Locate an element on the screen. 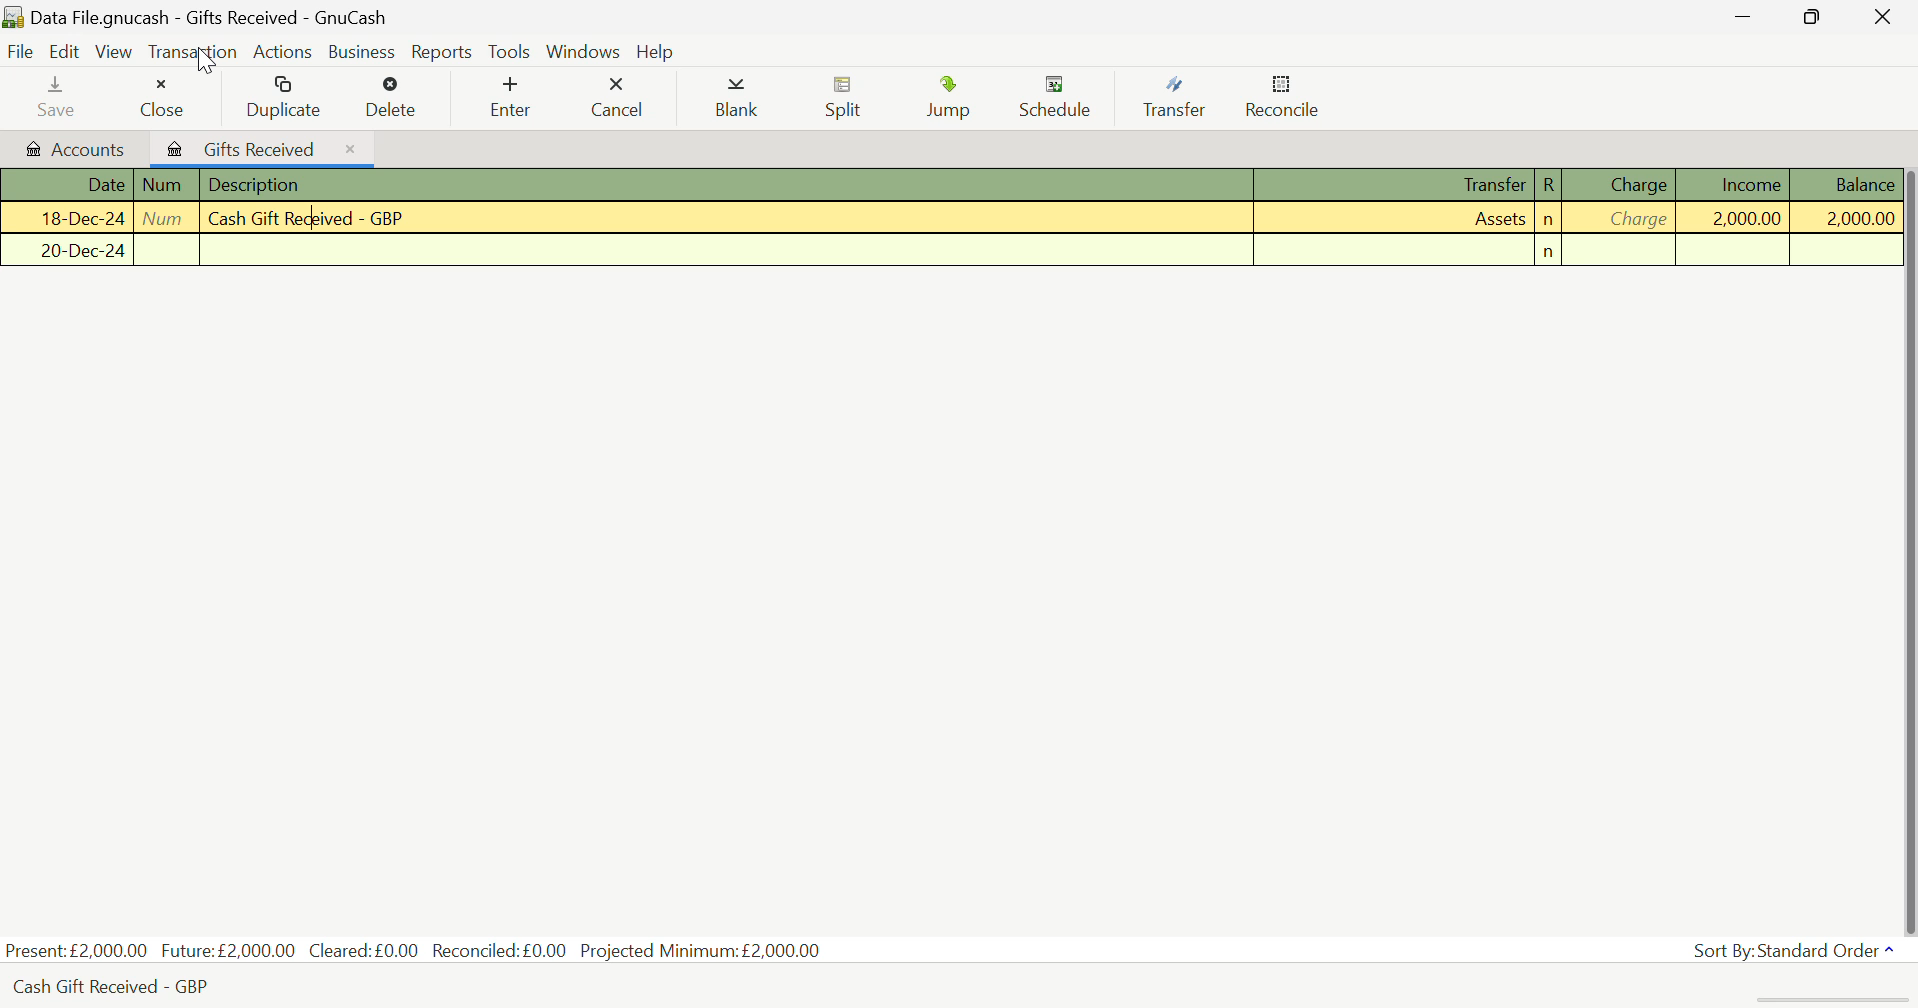  Restore Down is located at coordinates (1747, 16).